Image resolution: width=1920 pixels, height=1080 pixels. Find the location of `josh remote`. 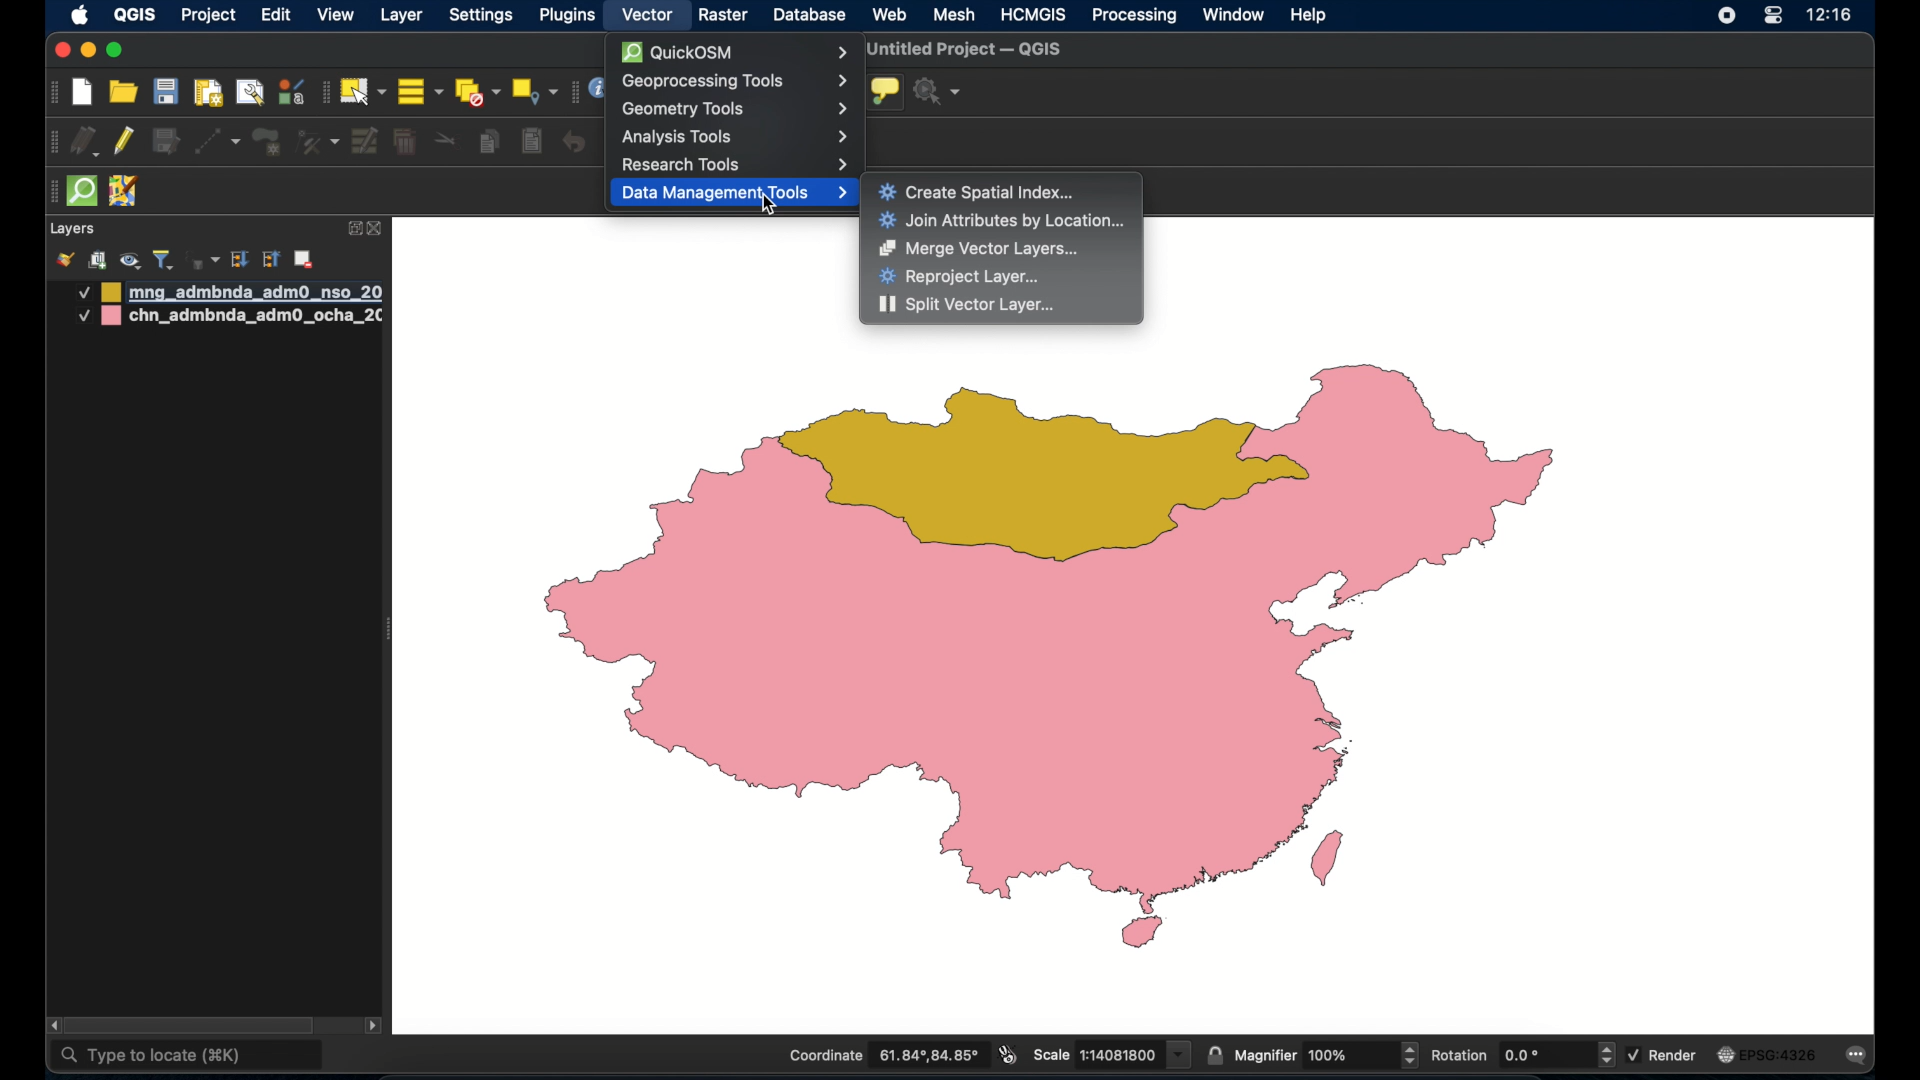

josh remote is located at coordinates (123, 192).